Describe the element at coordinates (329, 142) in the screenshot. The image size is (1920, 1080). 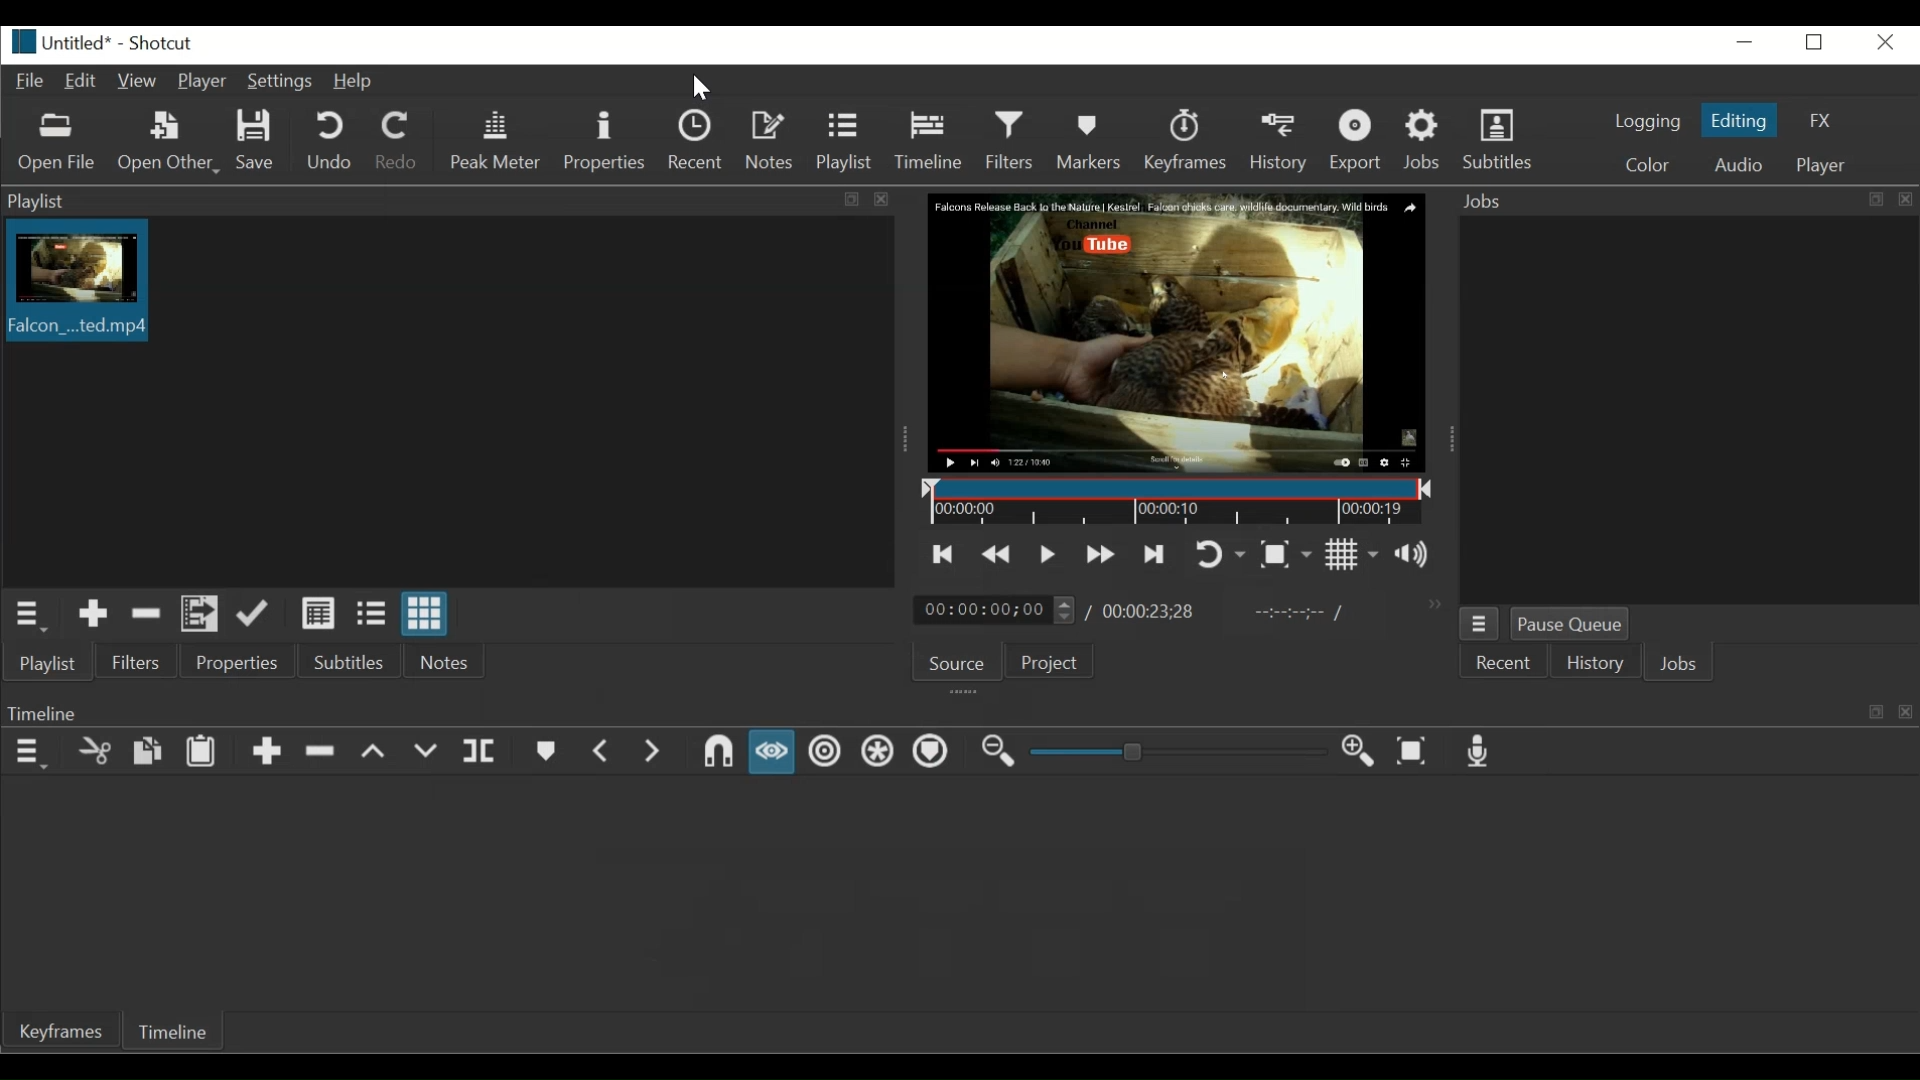
I see `Undo` at that location.